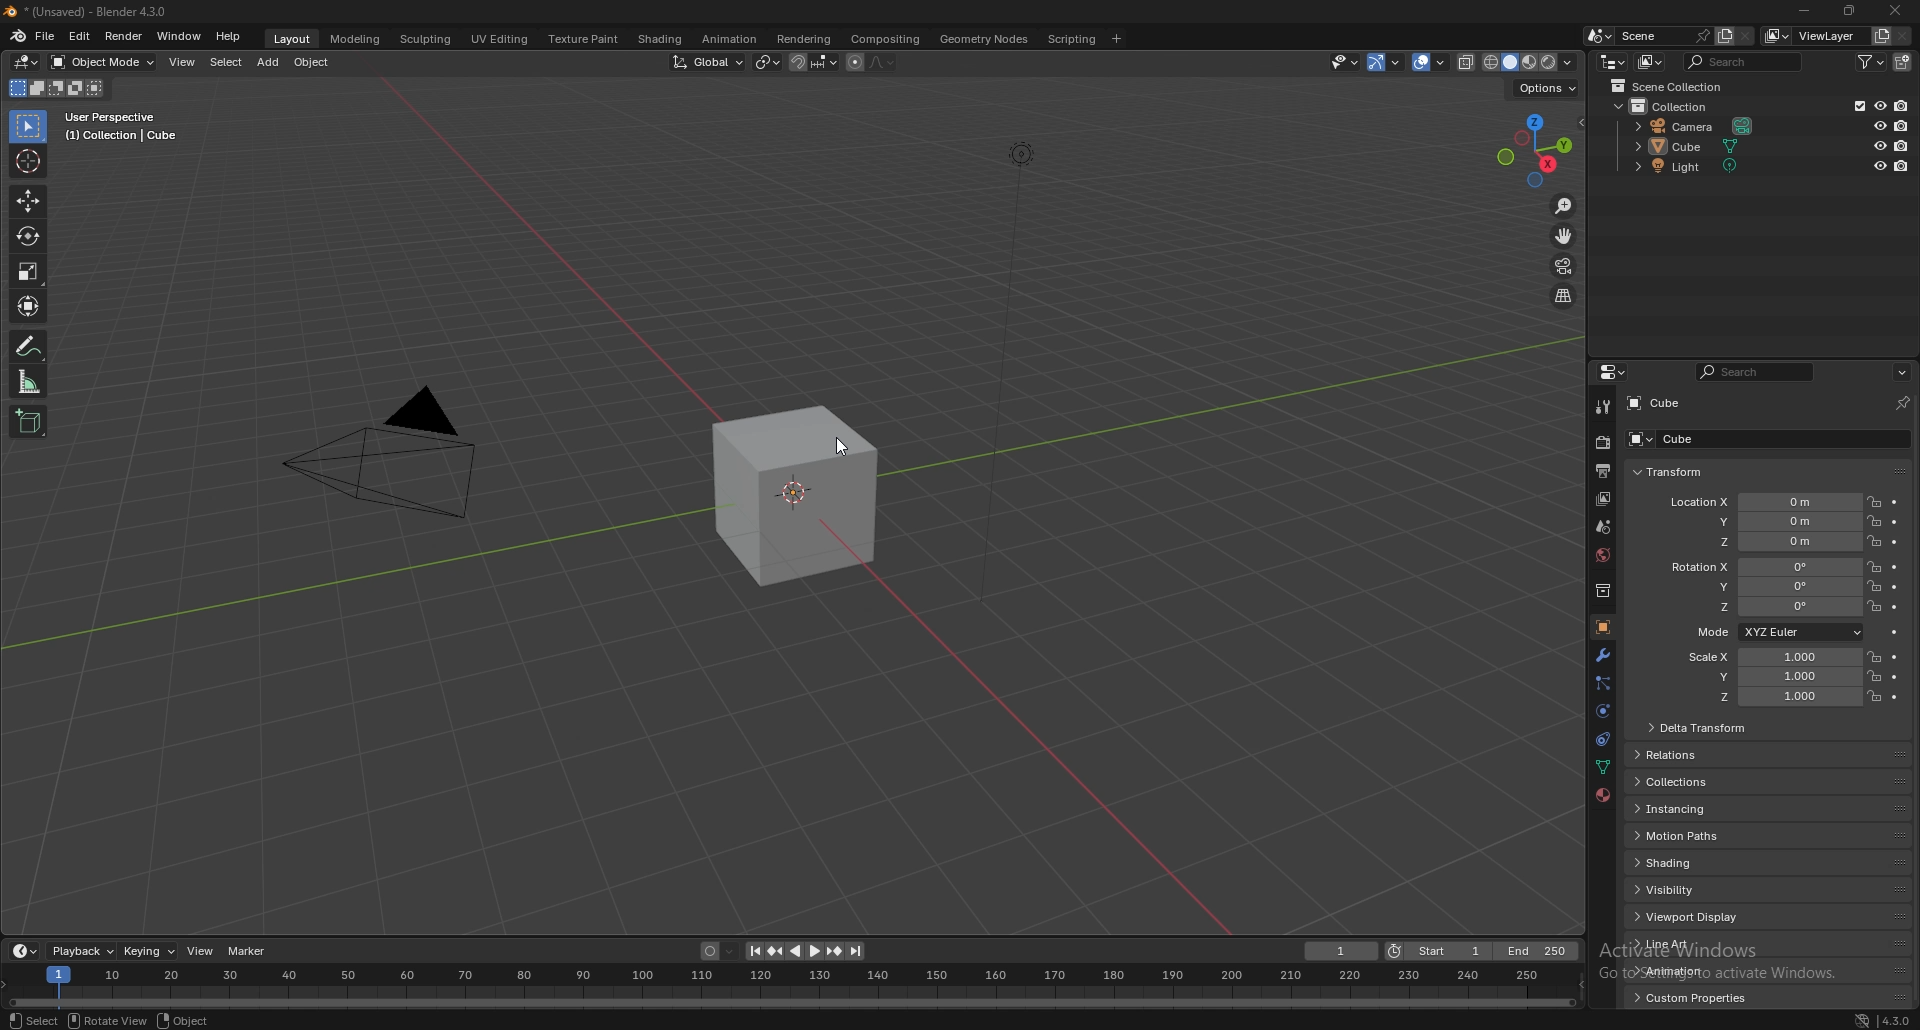 The image size is (1920, 1030). I want to click on lock, so click(1875, 522).